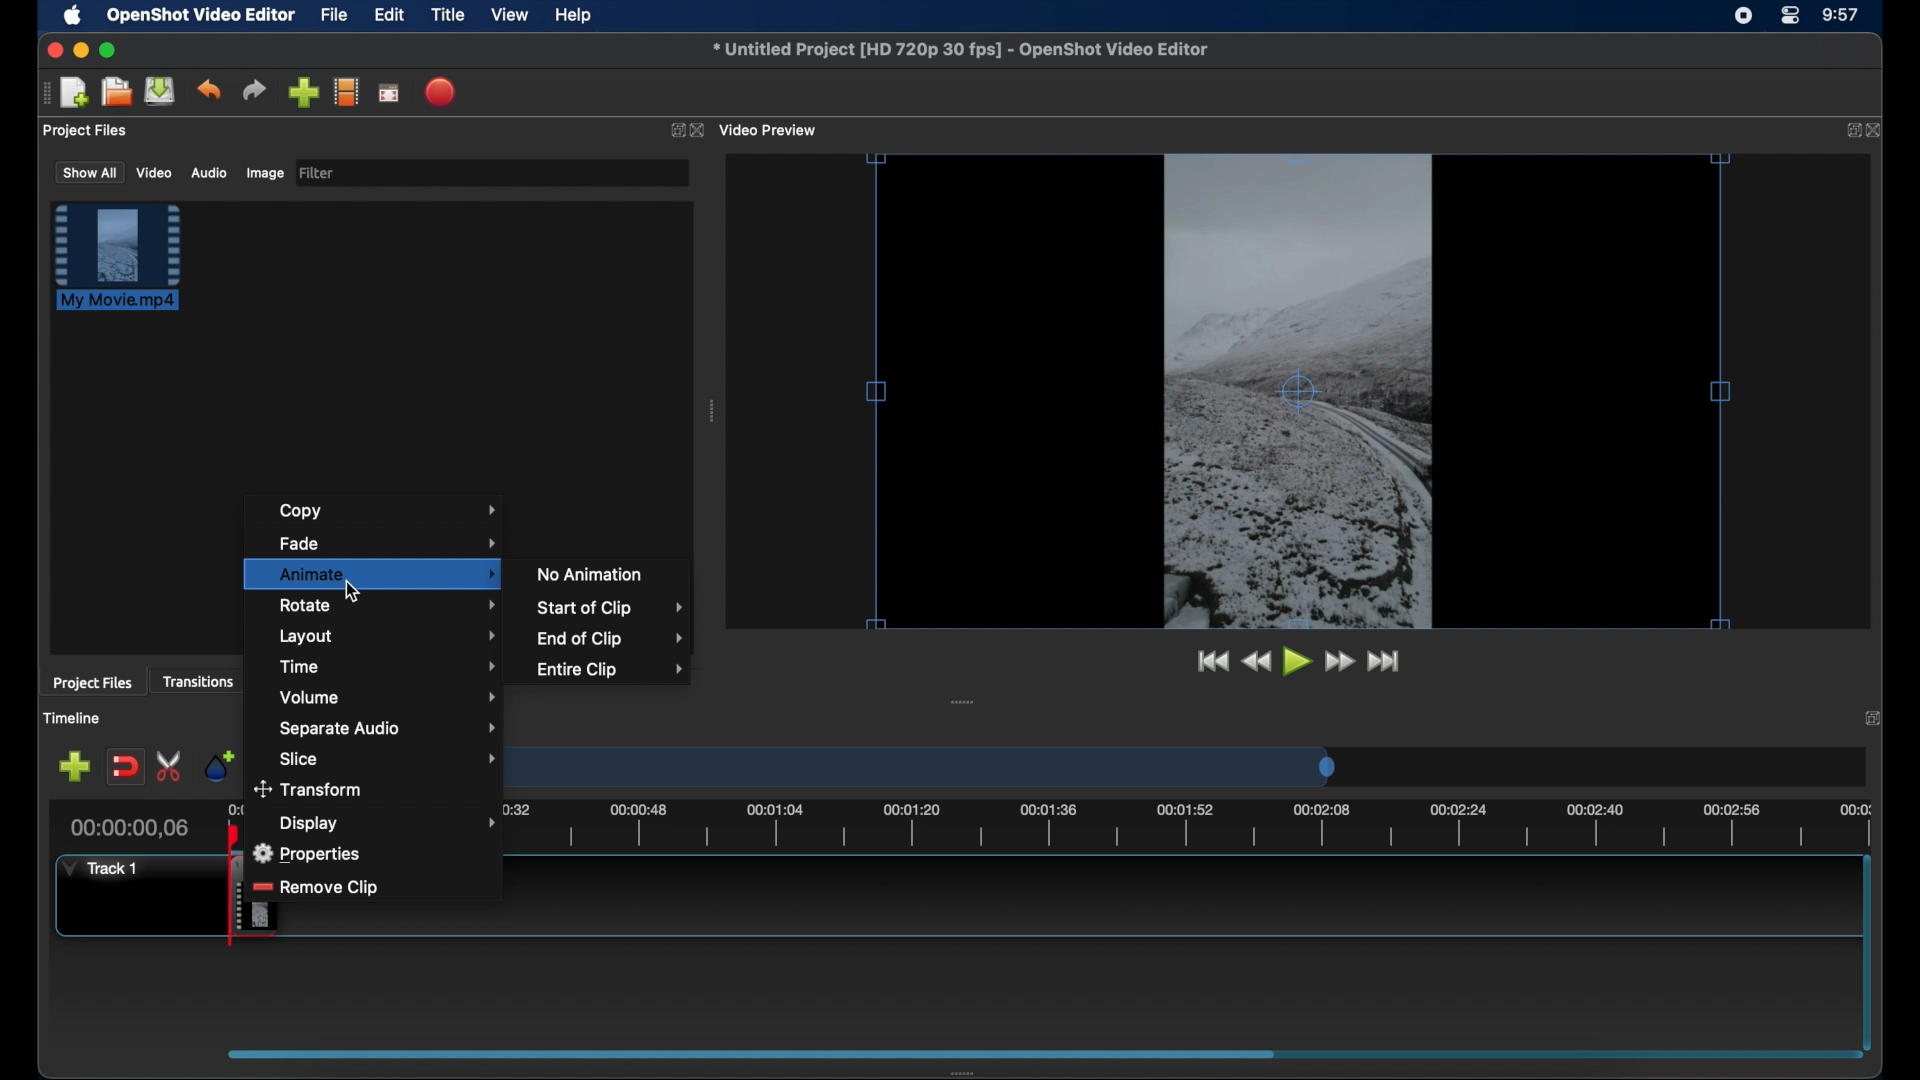 Image resolution: width=1920 pixels, height=1080 pixels. Describe the element at coordinates (105, 868) in the screenshot. I see `track 1` at that location.